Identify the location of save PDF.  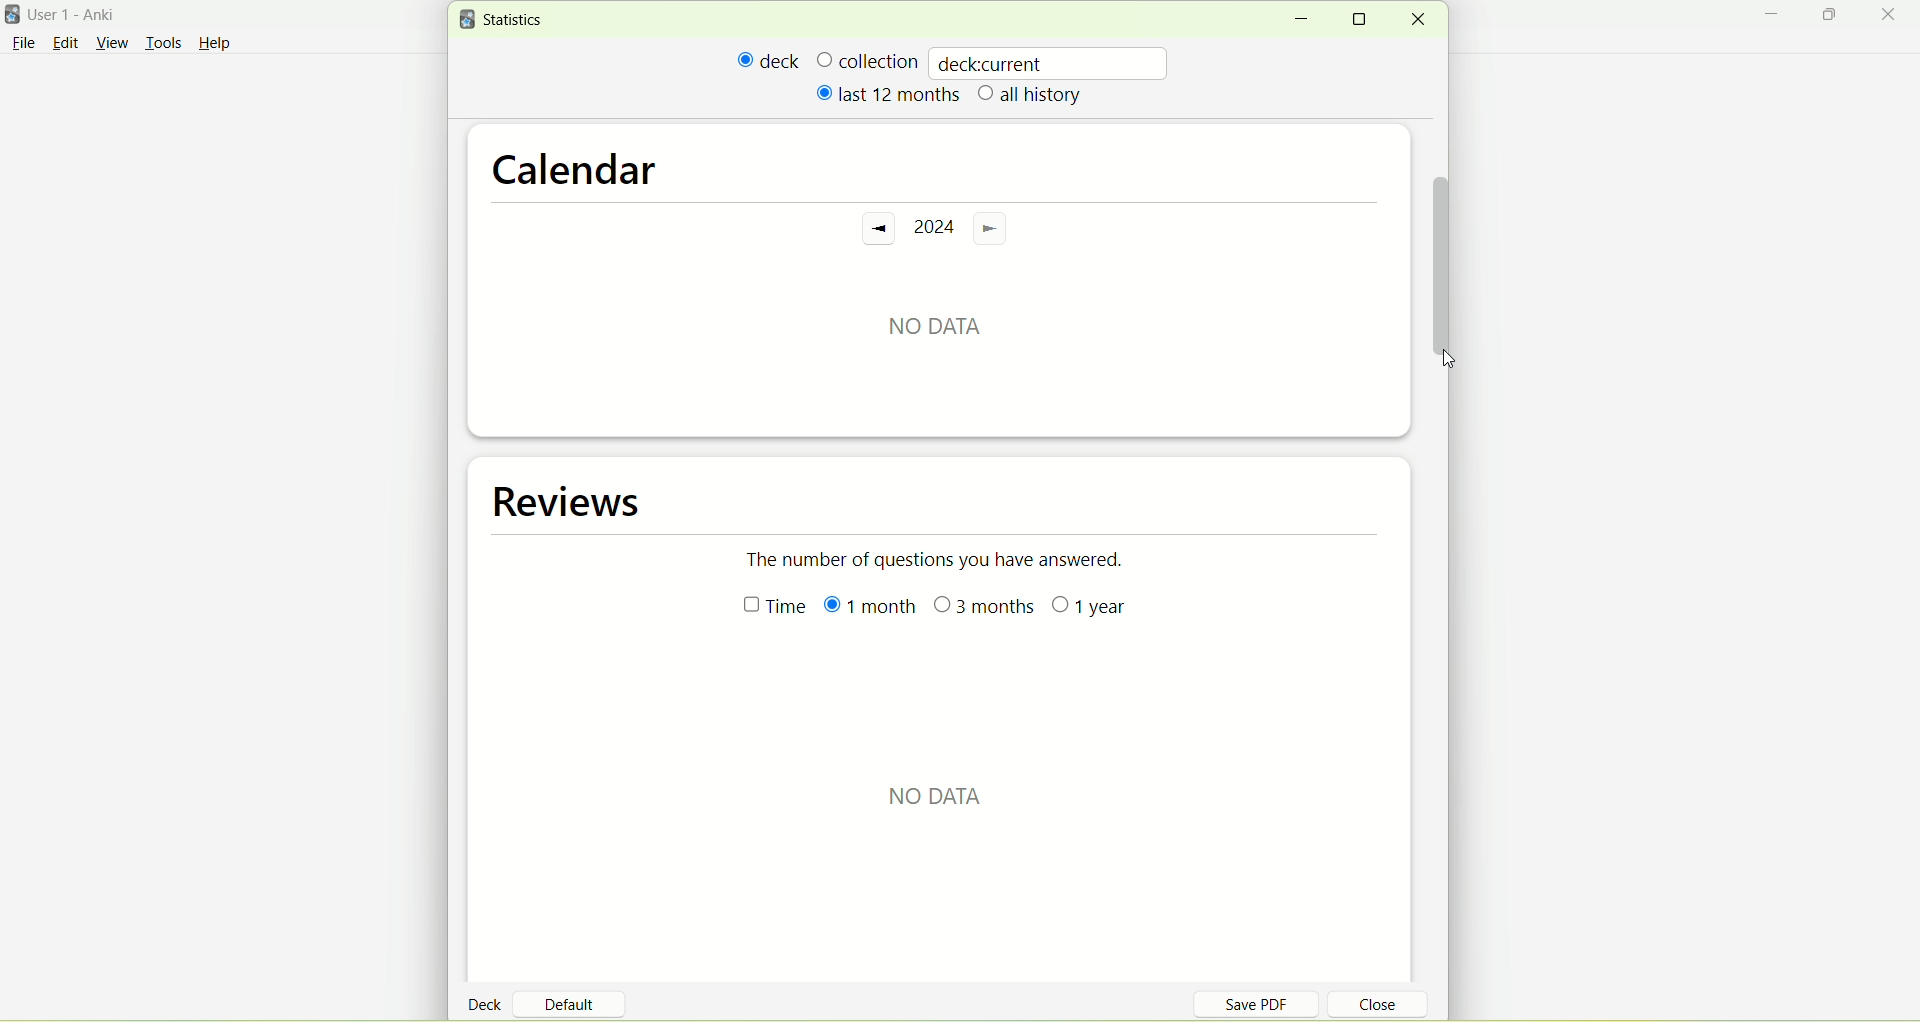
(1268, 1003).